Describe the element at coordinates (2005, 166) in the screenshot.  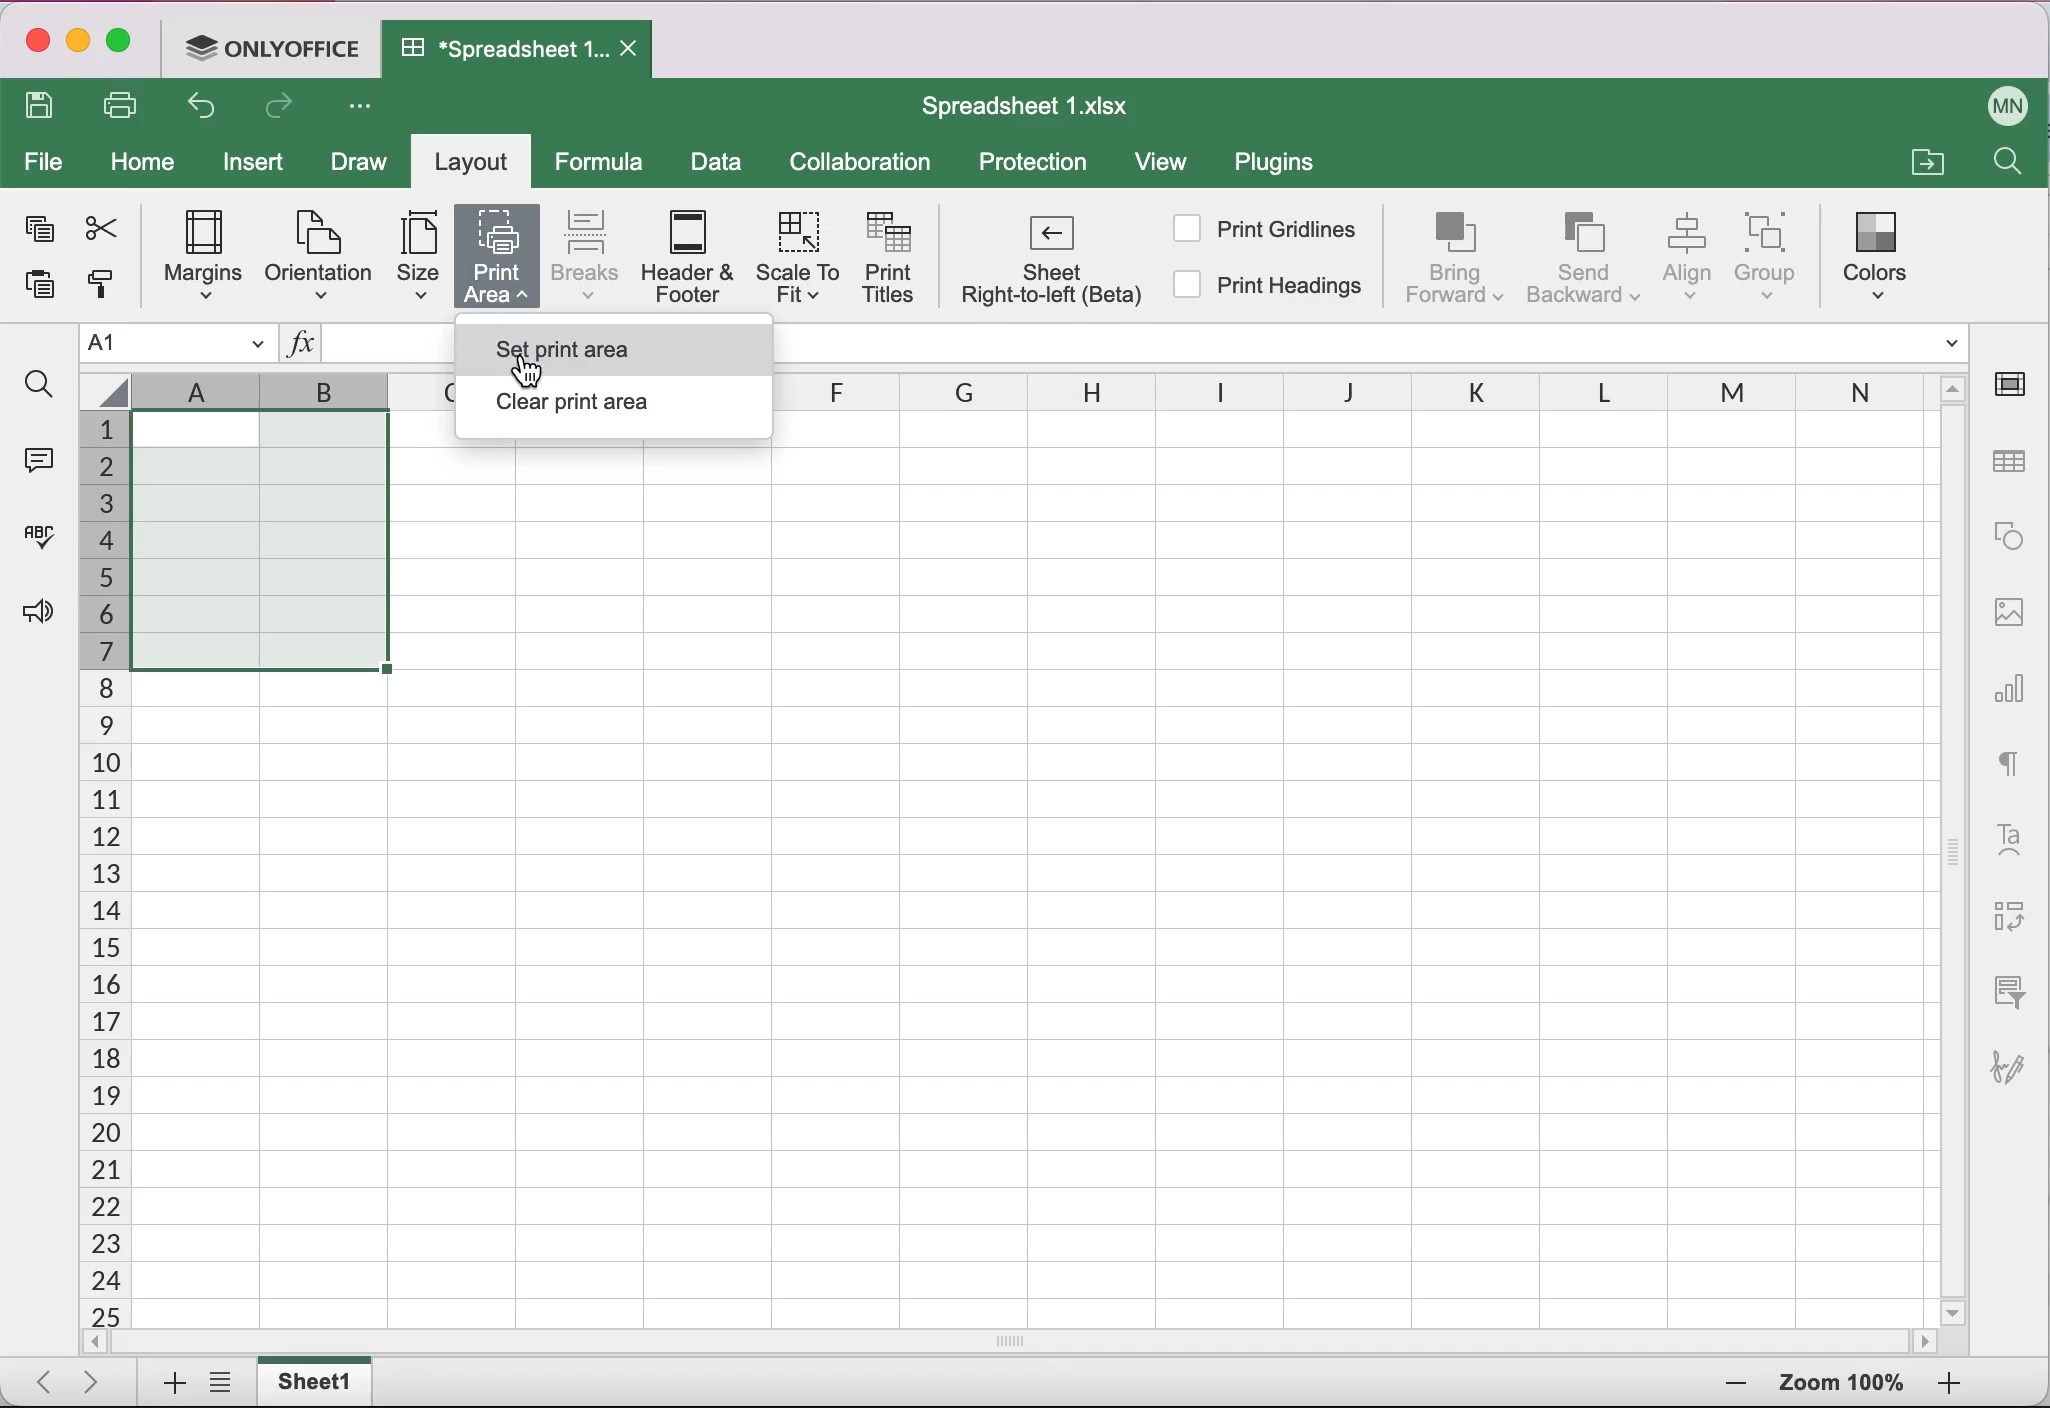
I see `Find` at that location.